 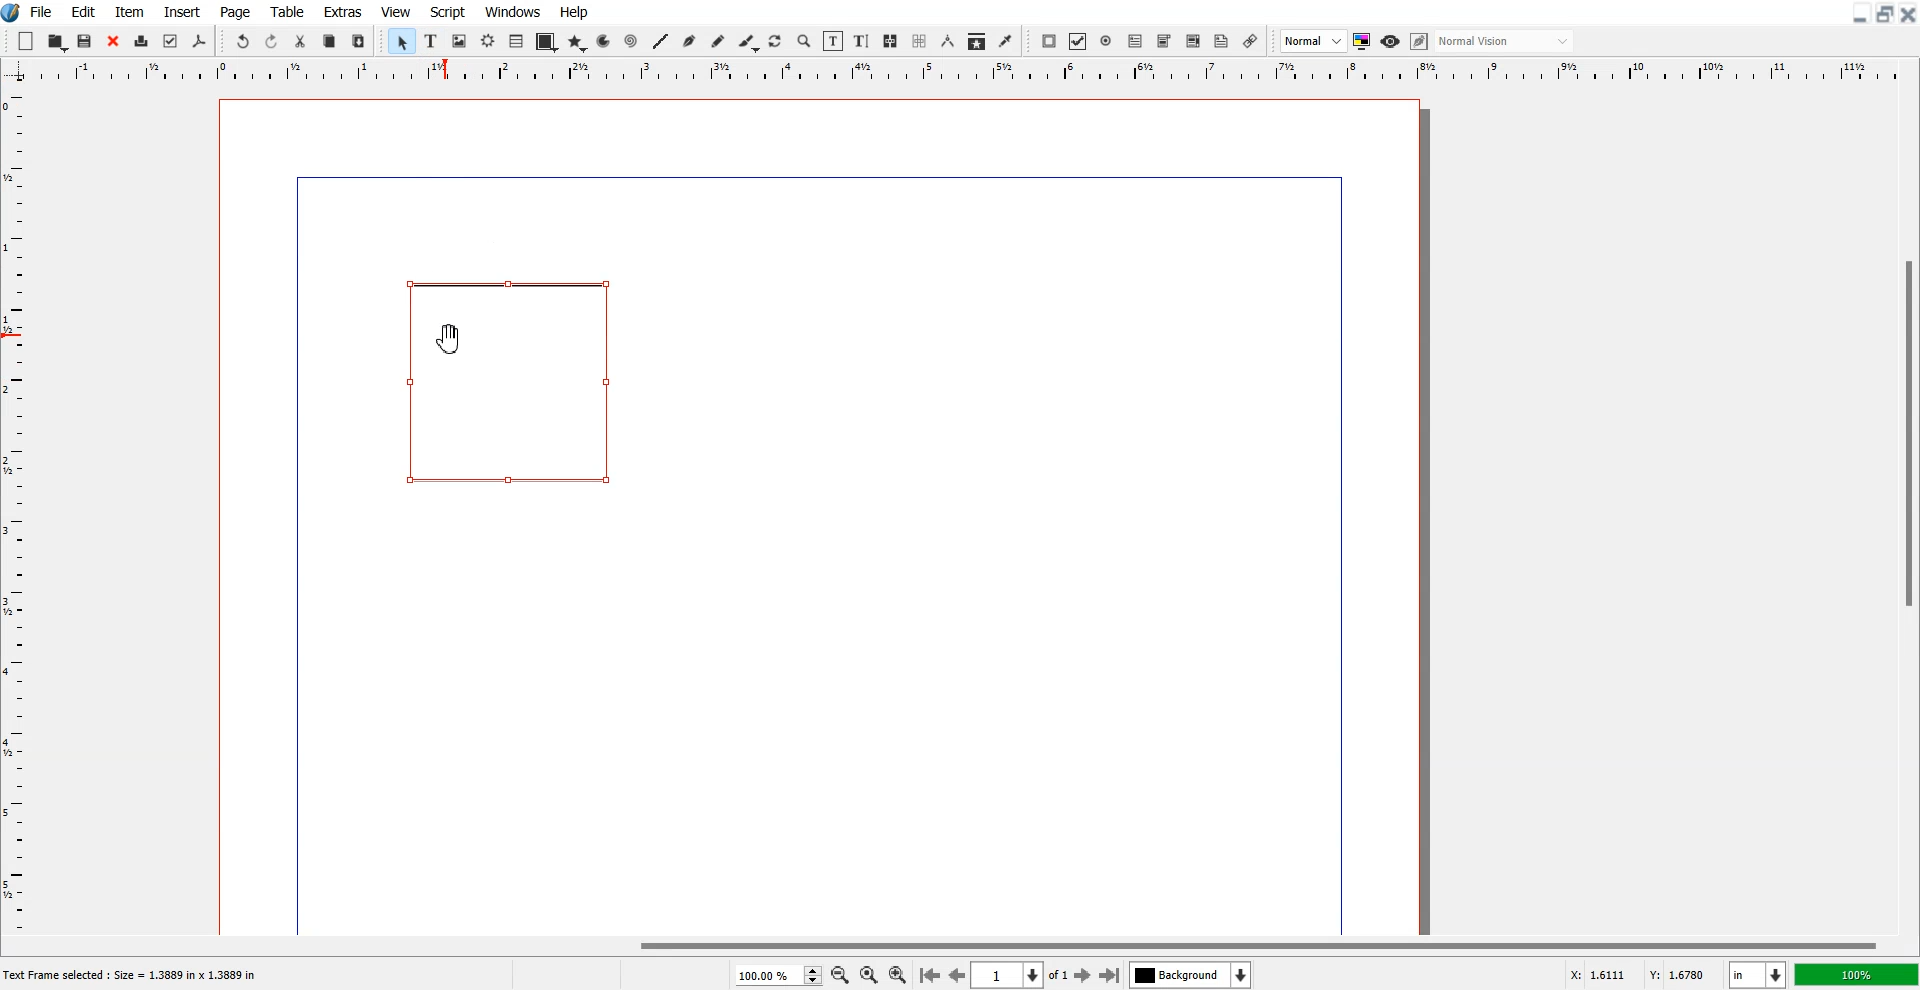 I want to click on Go to next Page, so click(x=1083, y=976).